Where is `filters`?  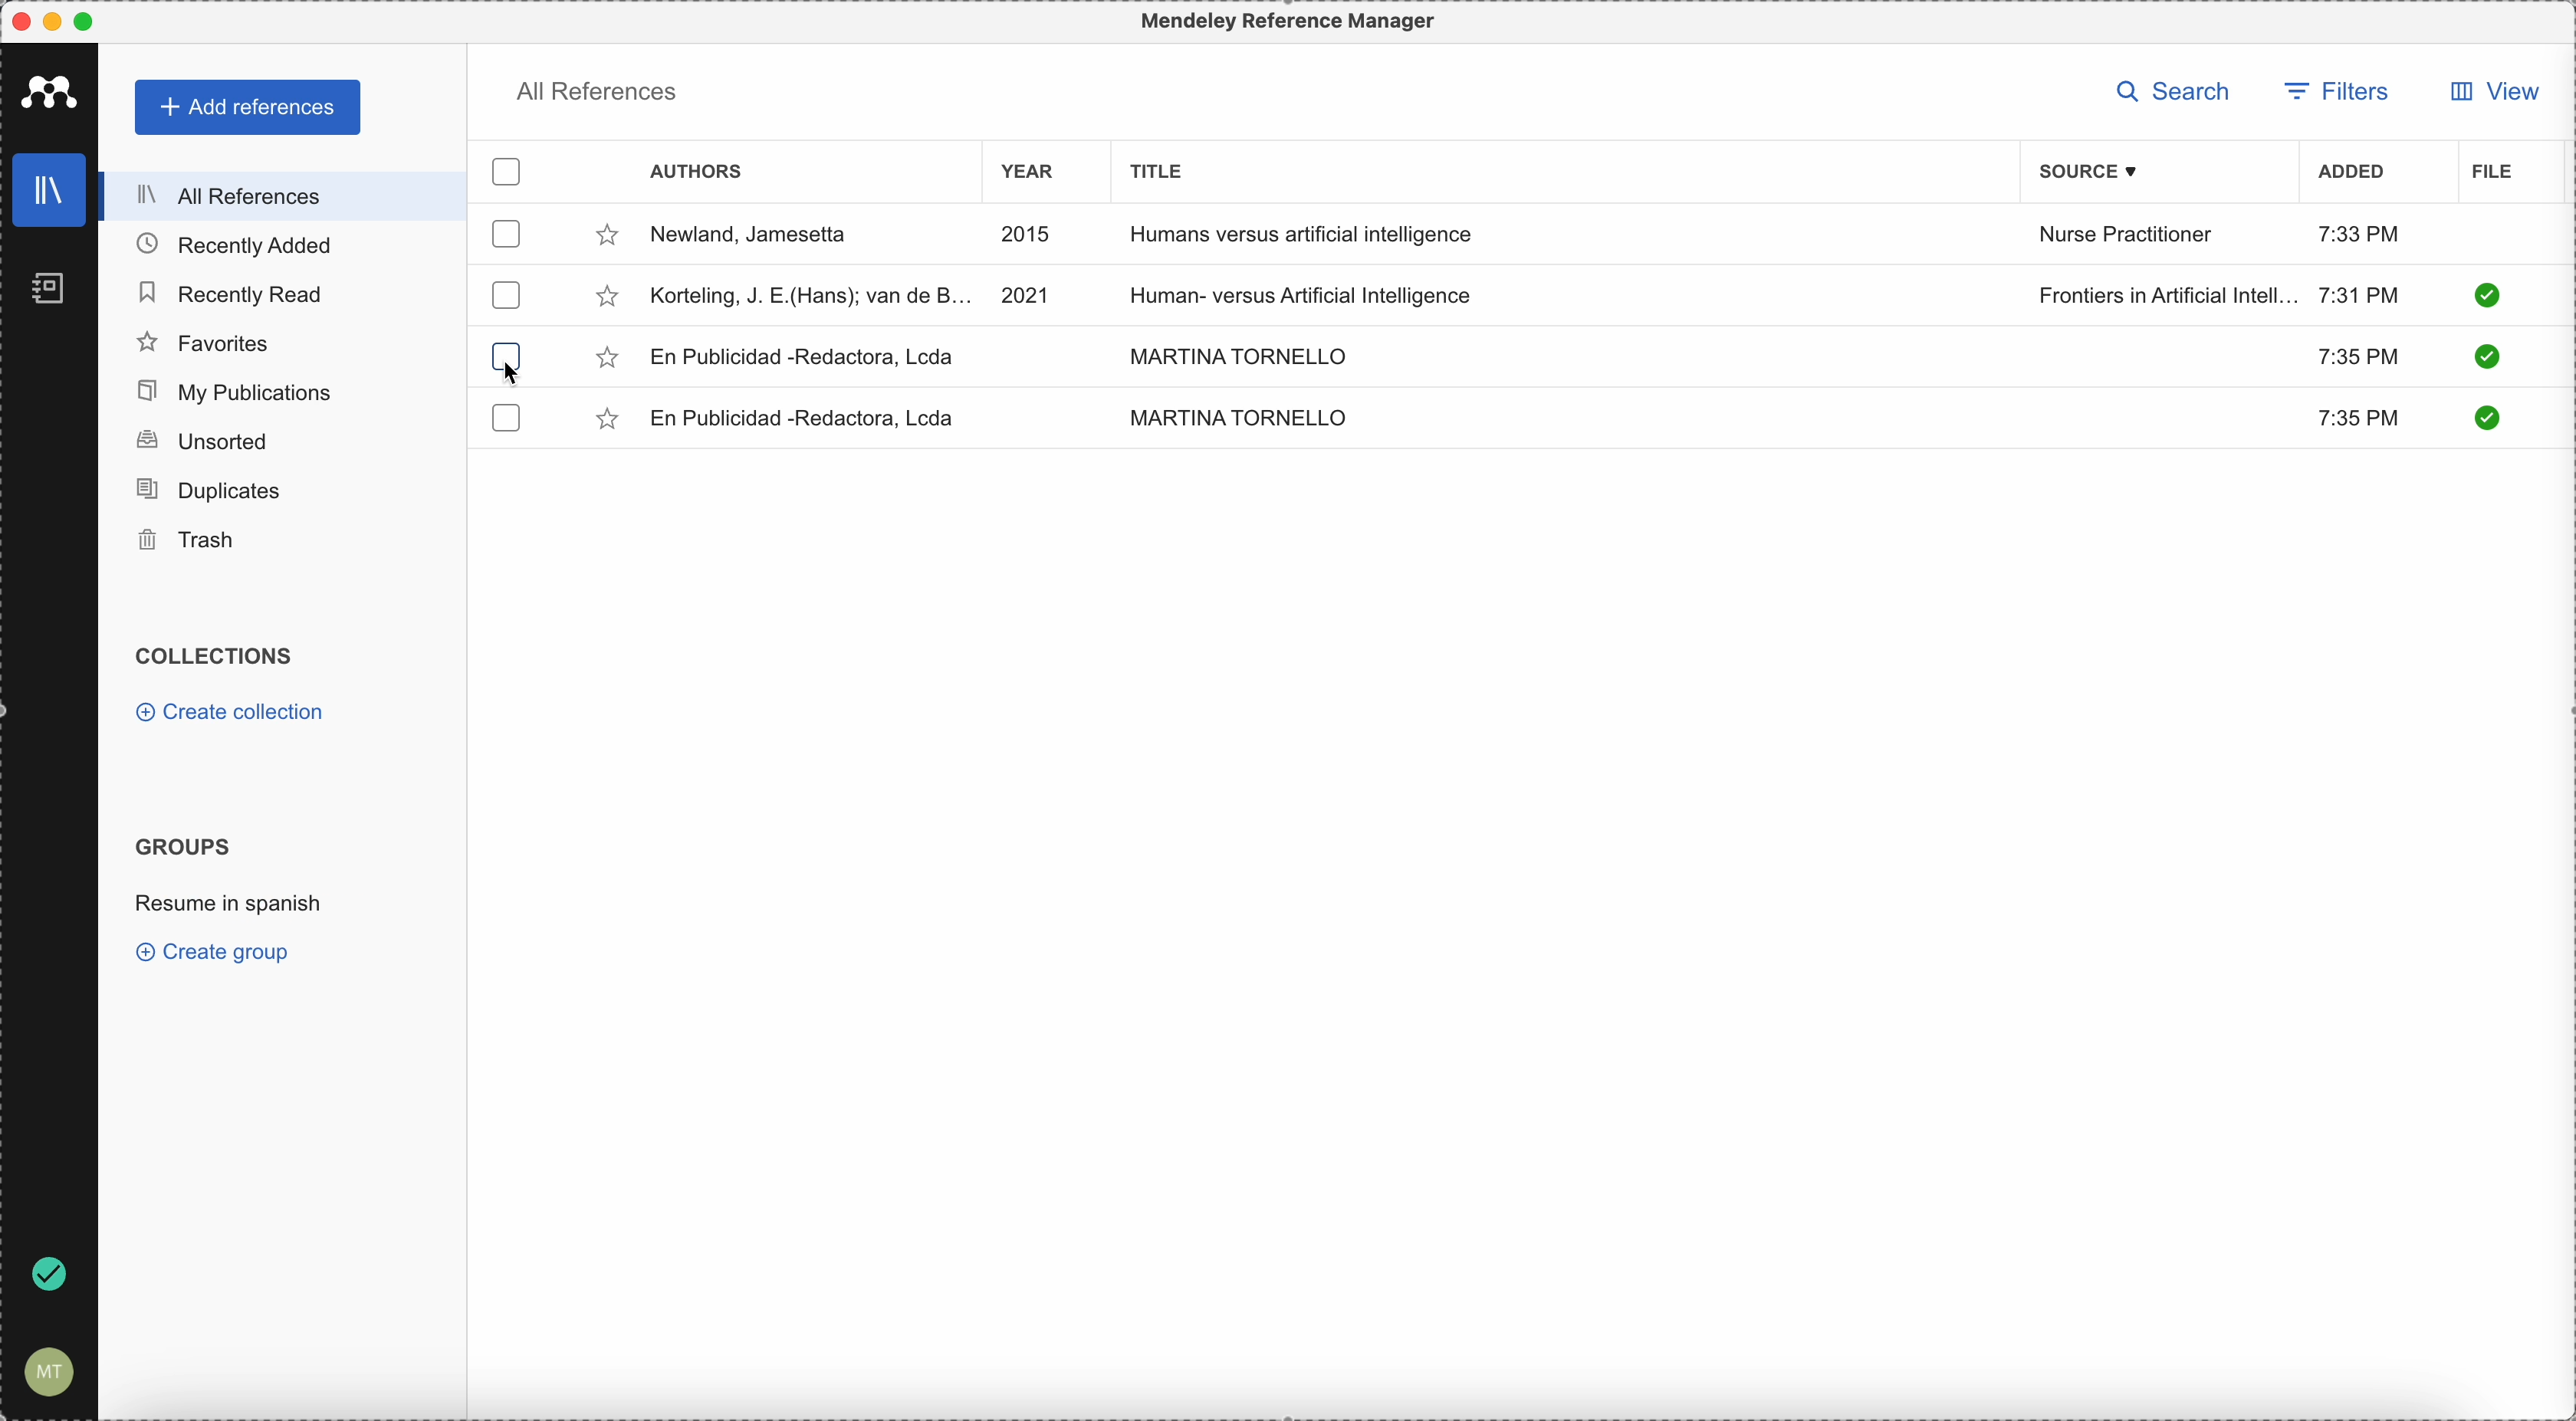
filters is located at coordinates (2336, 94).